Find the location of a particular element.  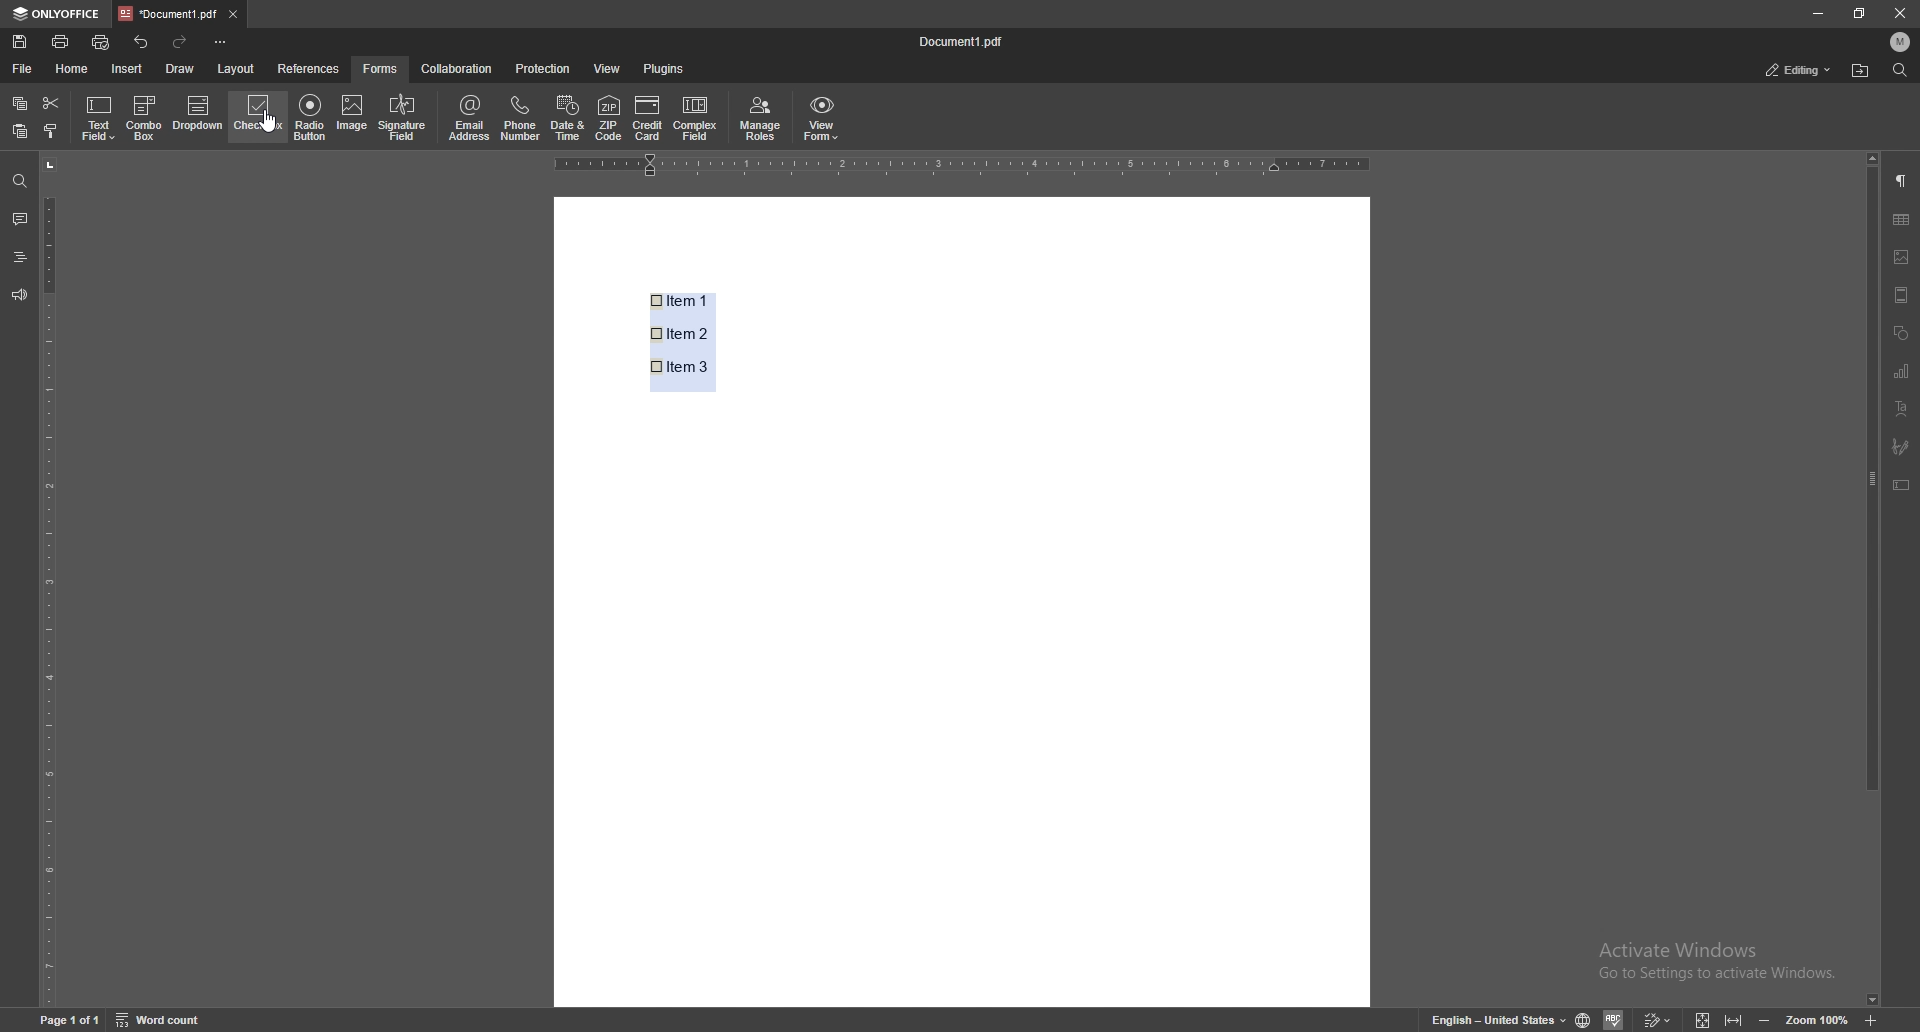

word count is located at coordinates (159, 1019).